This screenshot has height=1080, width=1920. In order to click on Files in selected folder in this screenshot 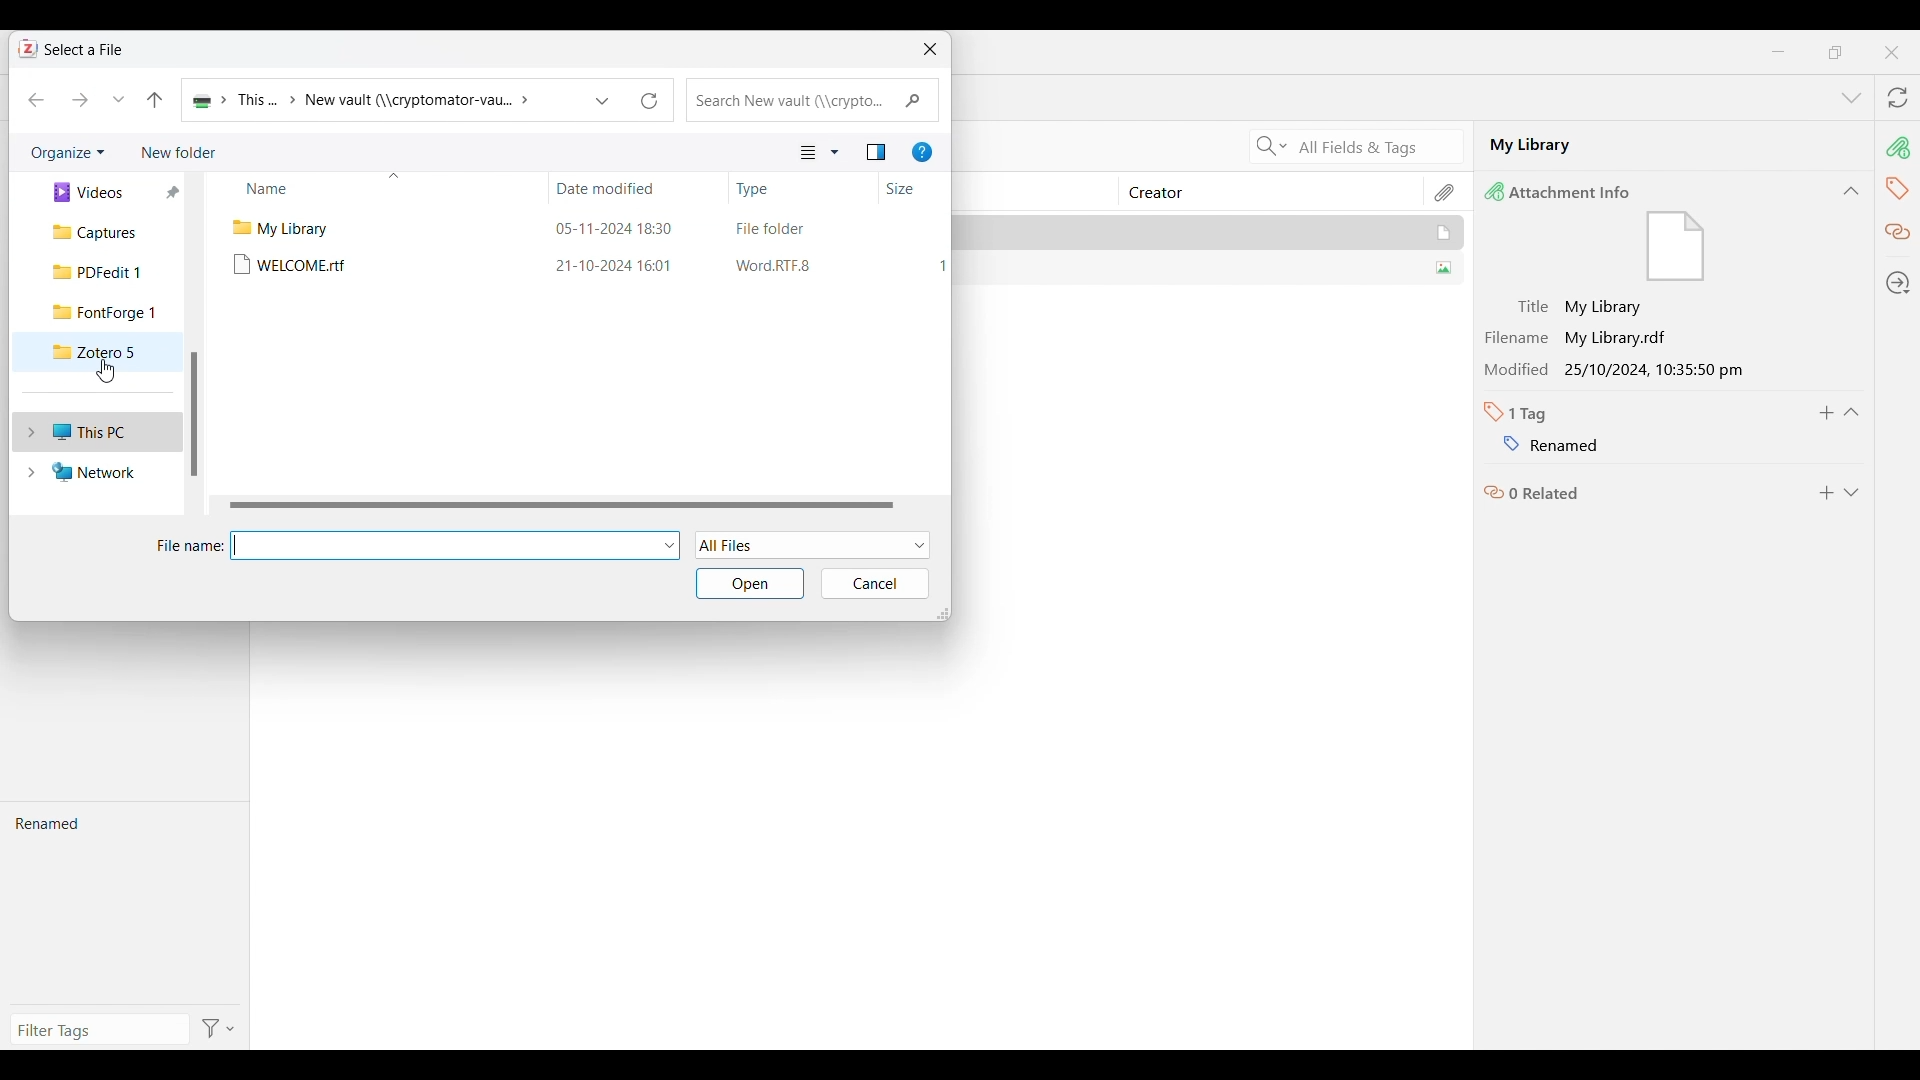, I will do `click(290, 264)`.